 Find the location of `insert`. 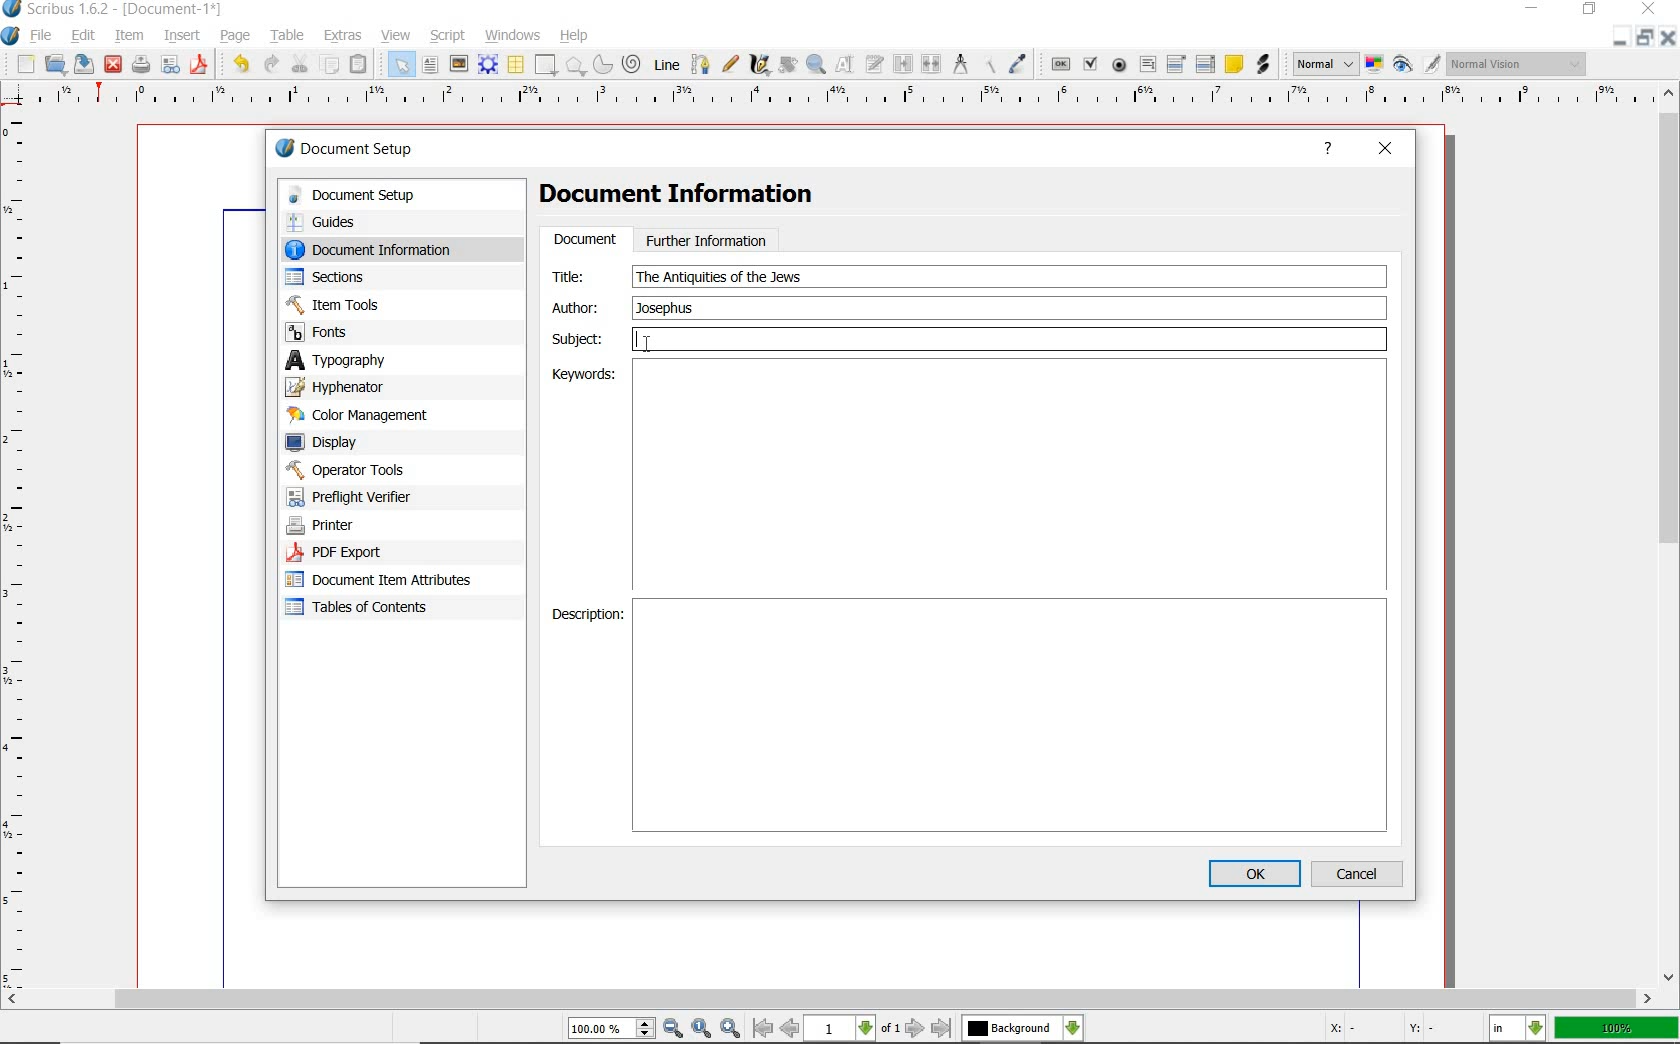

insert is located at coordinates (182, 35).